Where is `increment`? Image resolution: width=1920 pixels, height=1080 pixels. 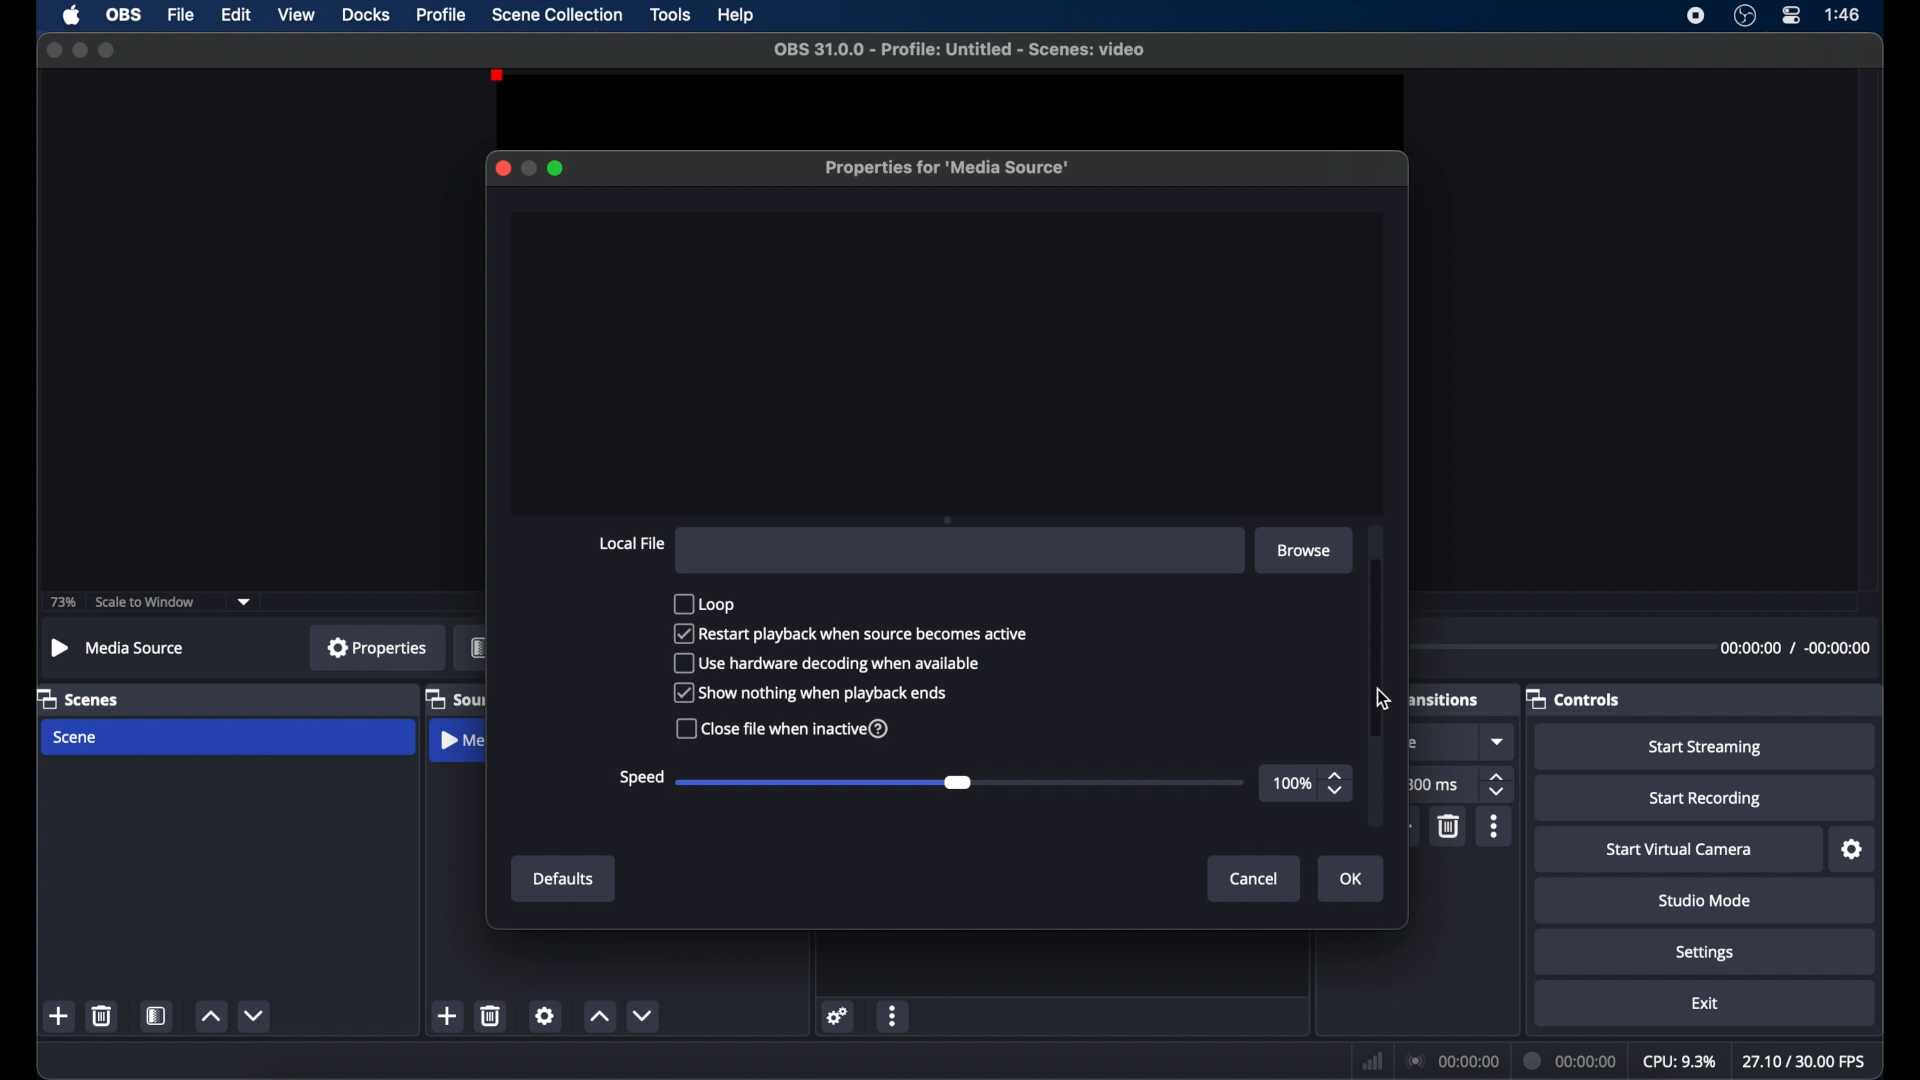 increment is located at coordinates (211, 1016).